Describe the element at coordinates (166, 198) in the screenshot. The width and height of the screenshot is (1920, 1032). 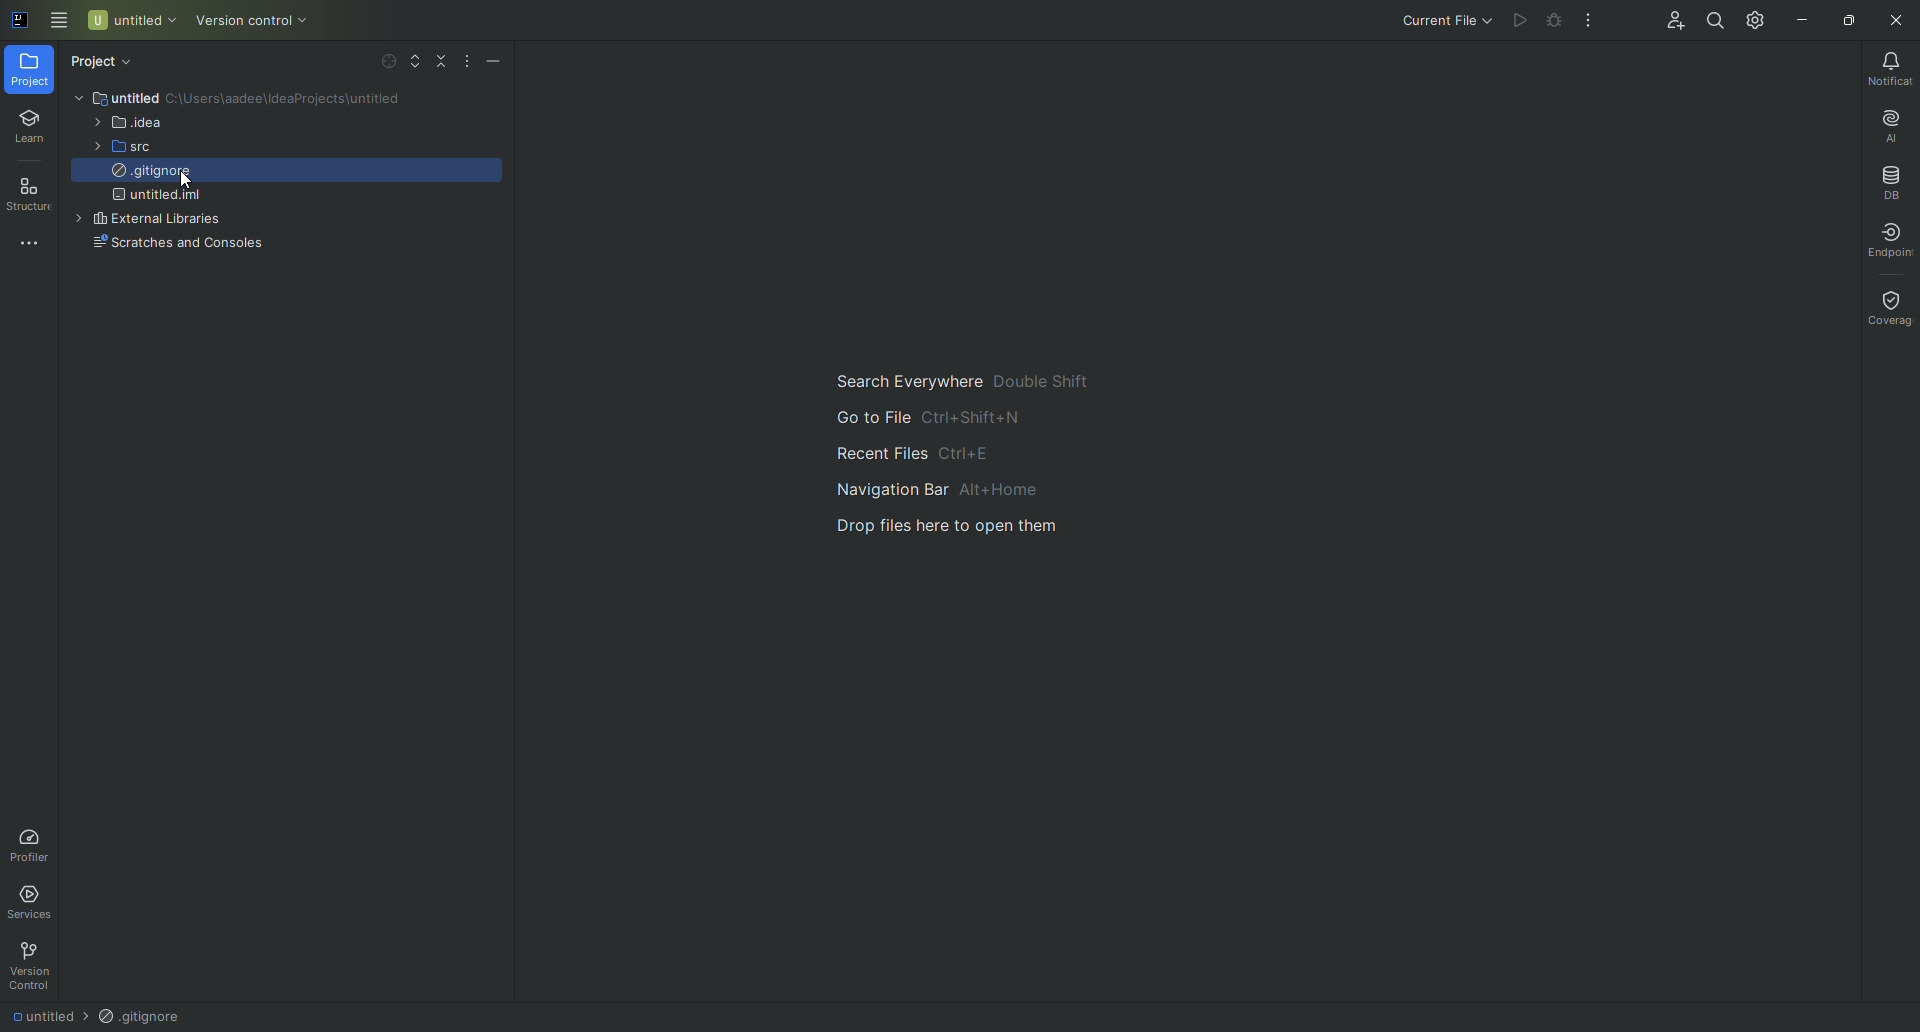
I see `untitled.iml` at that location.